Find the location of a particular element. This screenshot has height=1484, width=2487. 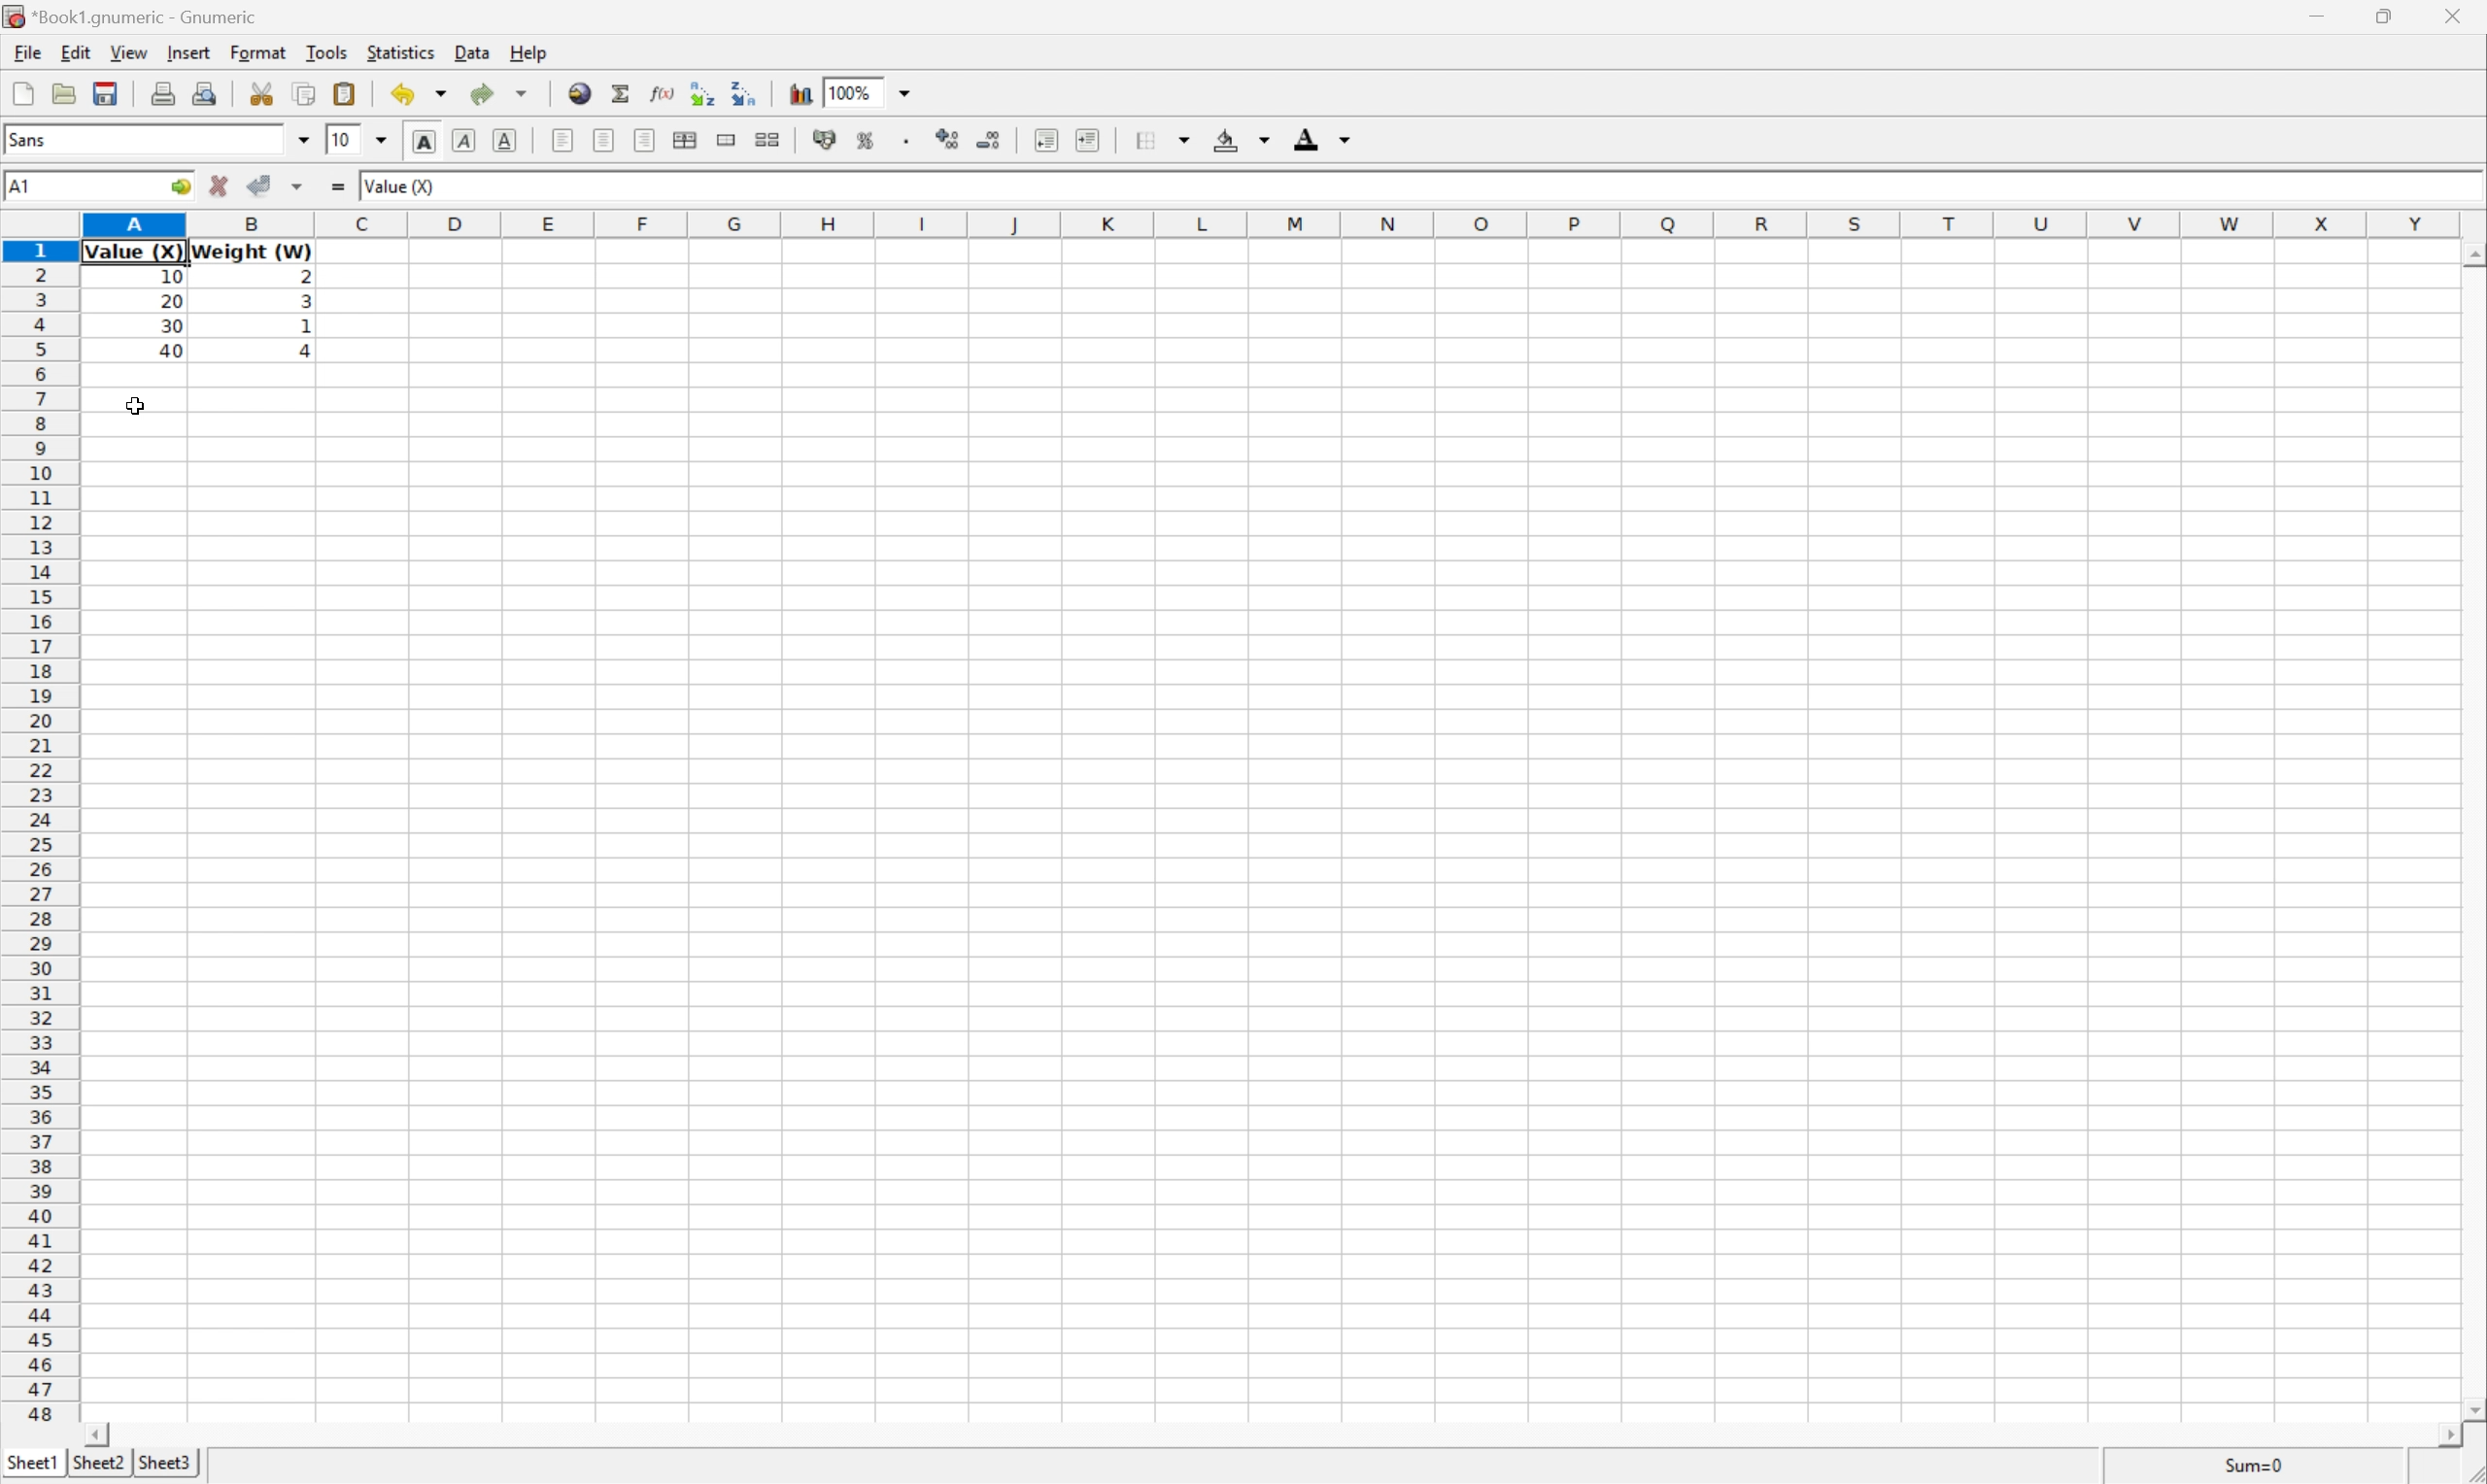

Increase indent, and align the contents to the left is located at coordinates (1045, 139).